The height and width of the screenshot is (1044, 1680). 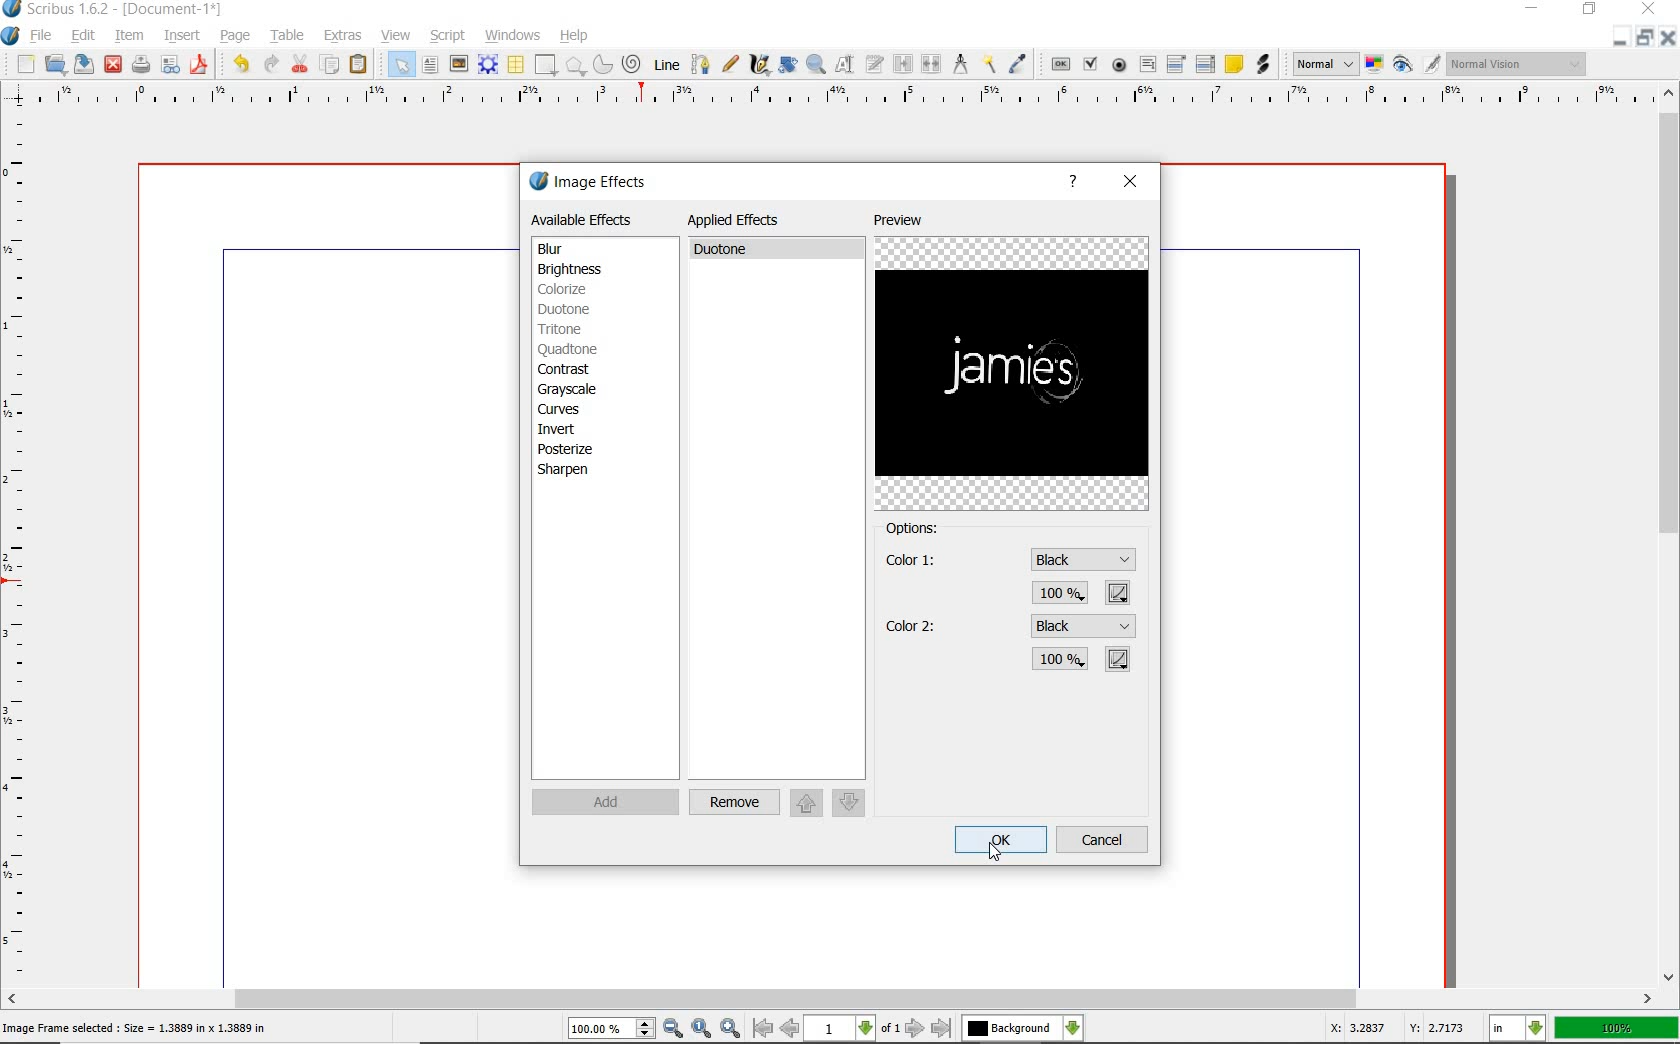 What do you see at coordinates (874, 63) in the screenshot?
I see `edit text with story editor` at bounding box center [874, 63].